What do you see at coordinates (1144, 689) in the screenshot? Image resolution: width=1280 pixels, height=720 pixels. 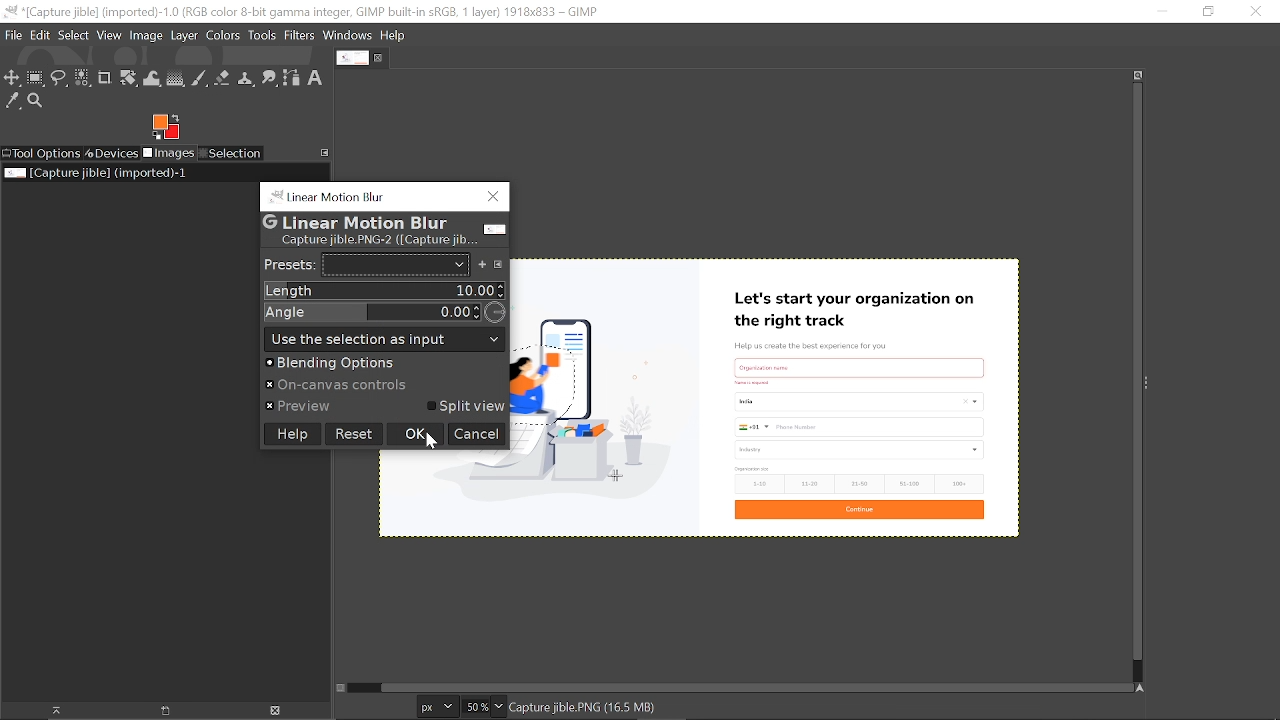 I see `Navigate this window` at bounding box center [1144, 689].